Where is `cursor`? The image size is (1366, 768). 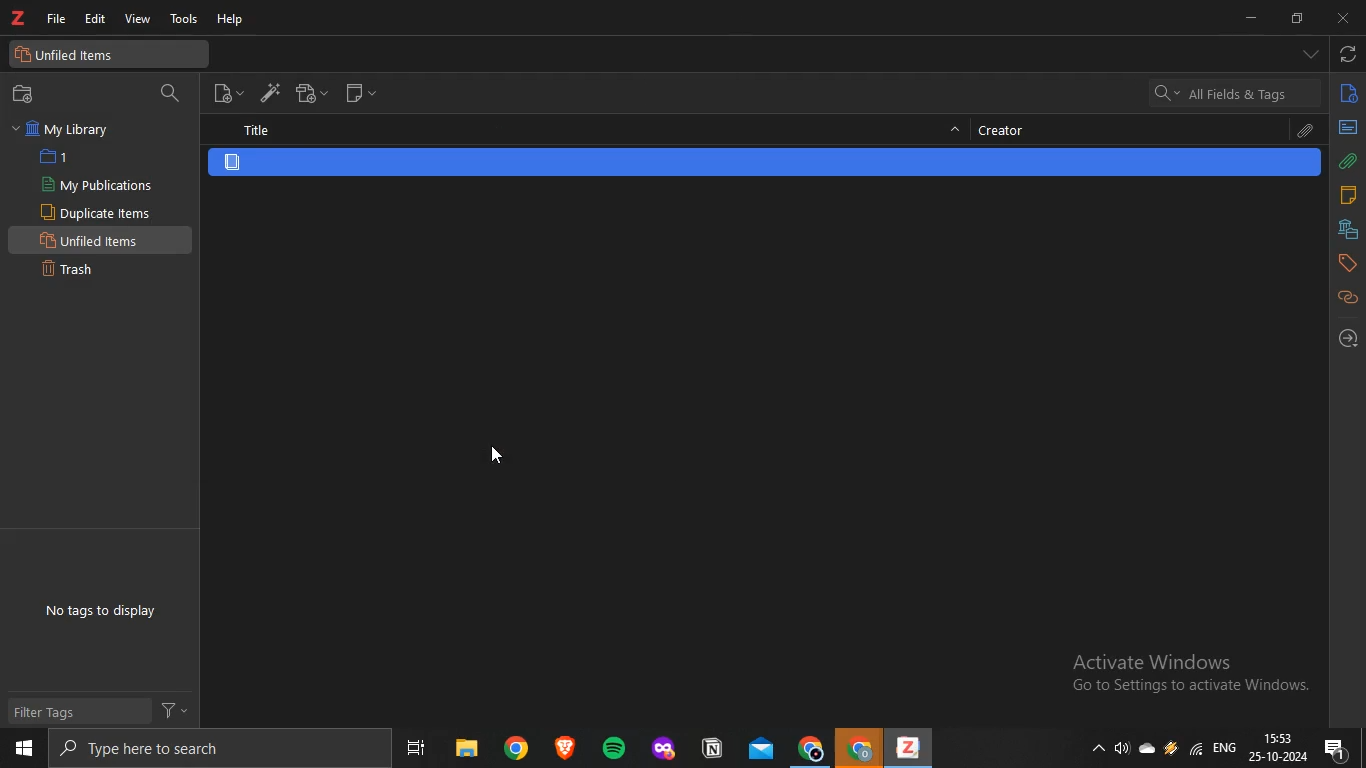 cursor is located at coordinates (498, 455).